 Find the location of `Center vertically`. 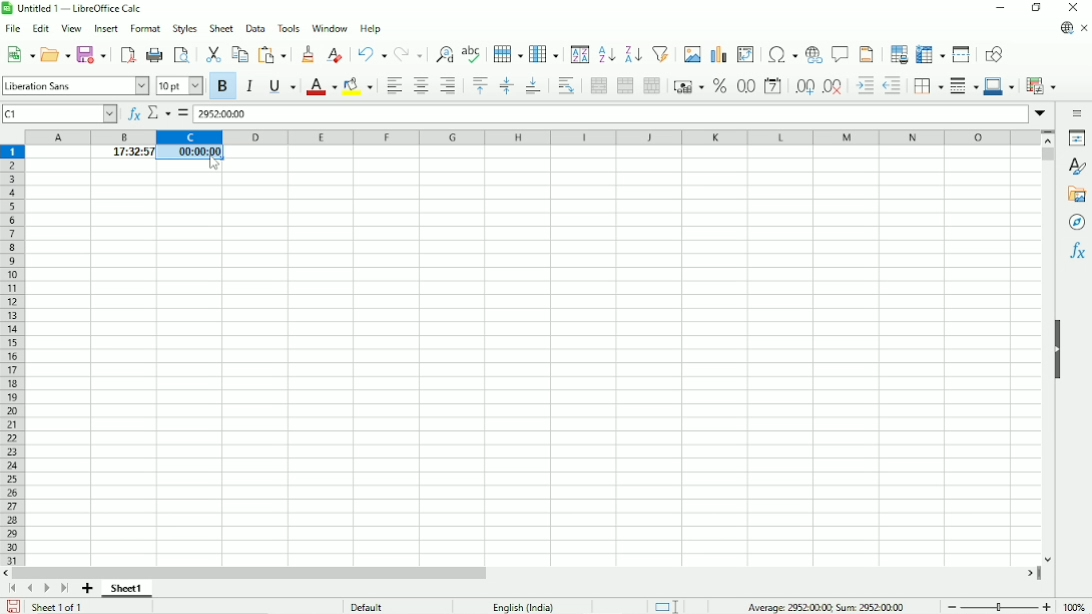

Center vertically is located at coordinates (505, 86).